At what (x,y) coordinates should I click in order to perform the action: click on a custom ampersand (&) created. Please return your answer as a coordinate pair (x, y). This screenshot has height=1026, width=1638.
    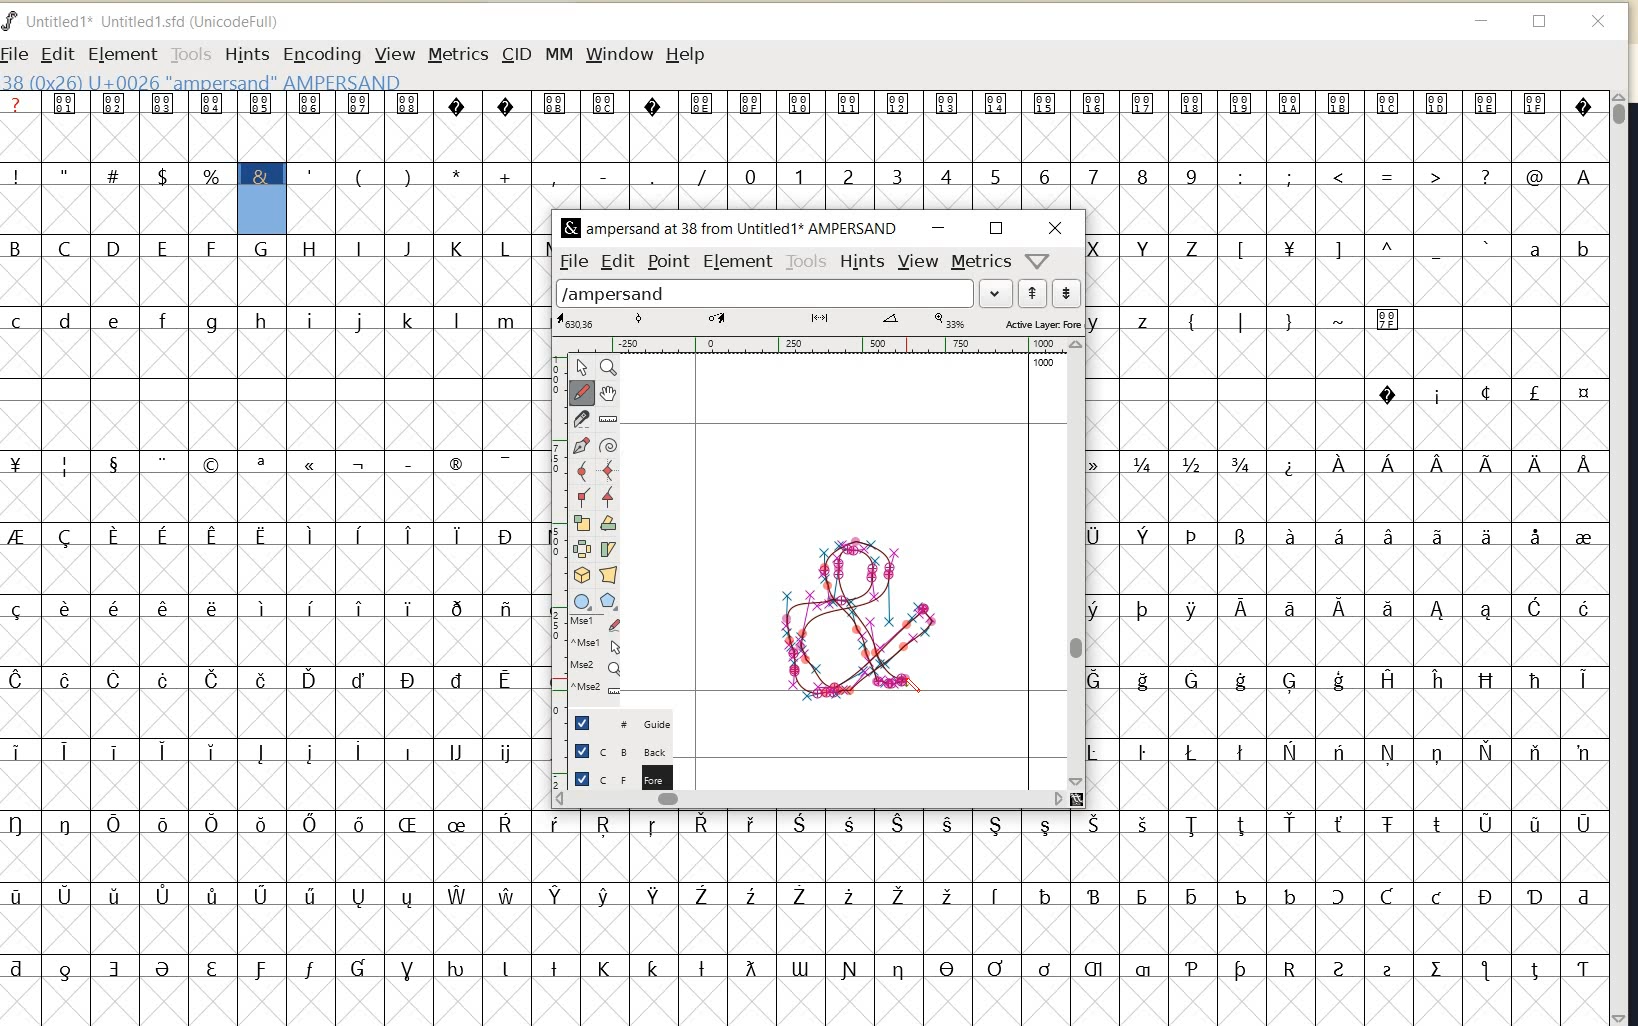
    Looking at the image, I should click on (860, 611).